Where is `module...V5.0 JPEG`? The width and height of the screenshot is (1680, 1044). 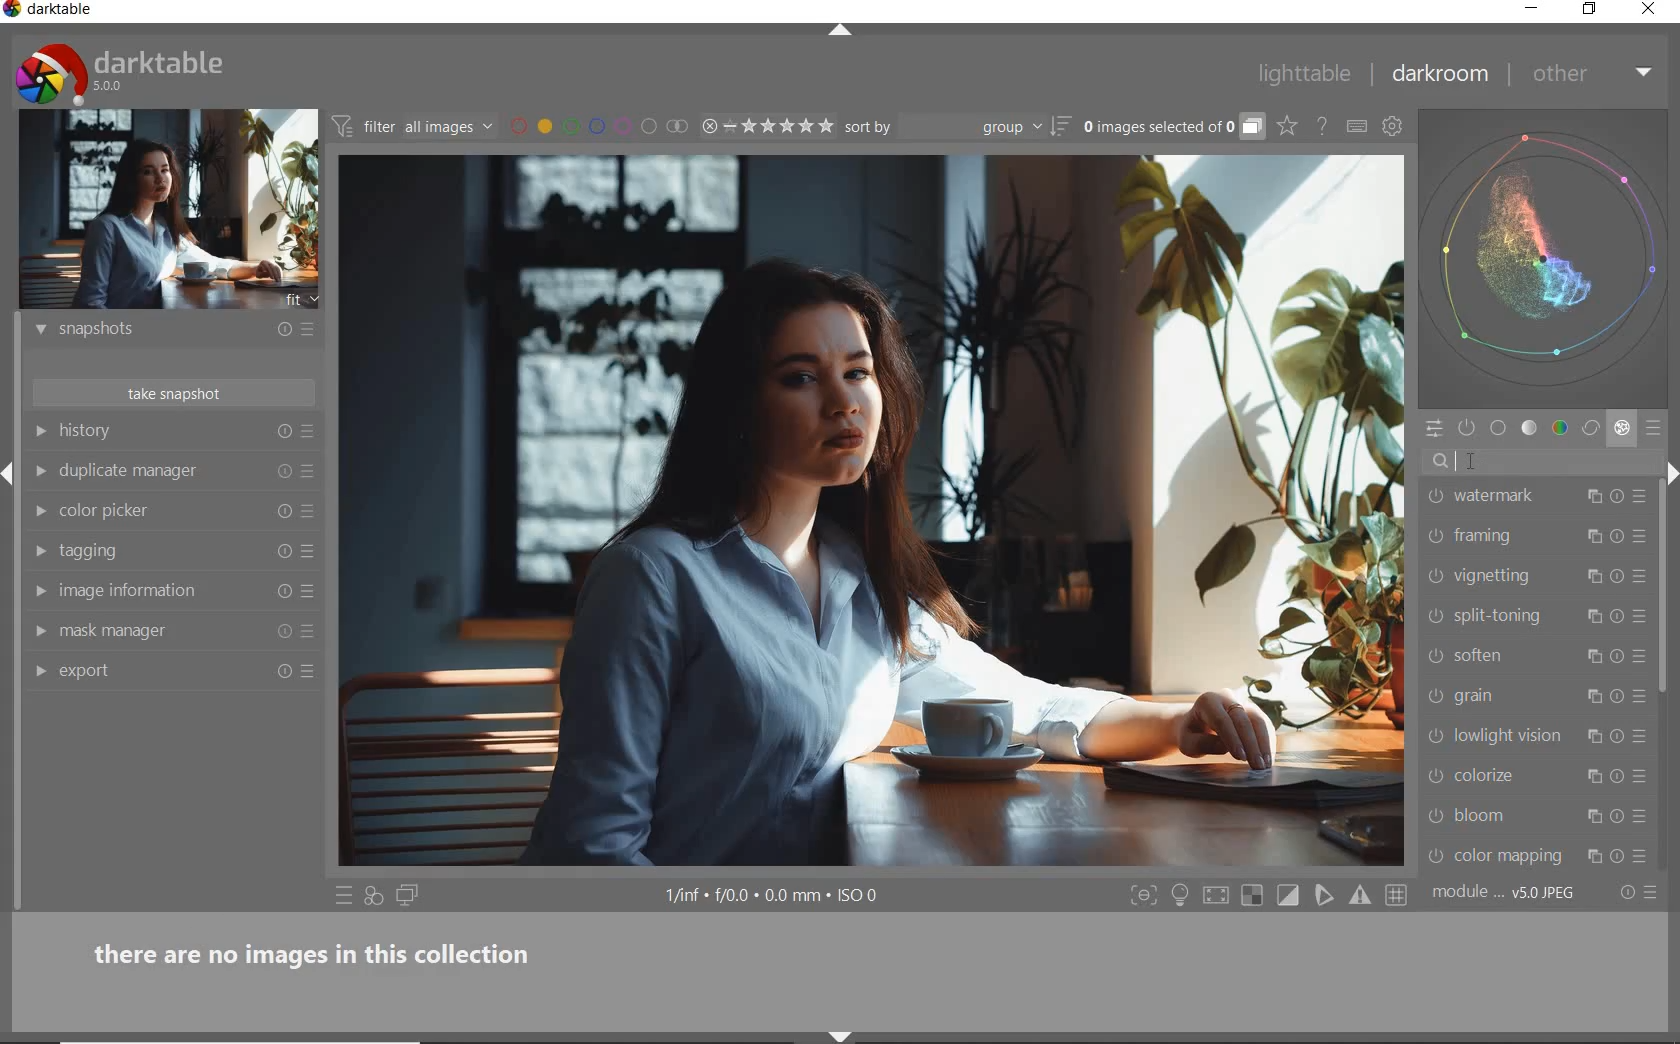
module...V5.0 JPEG is located at coordinates (1504, 893).